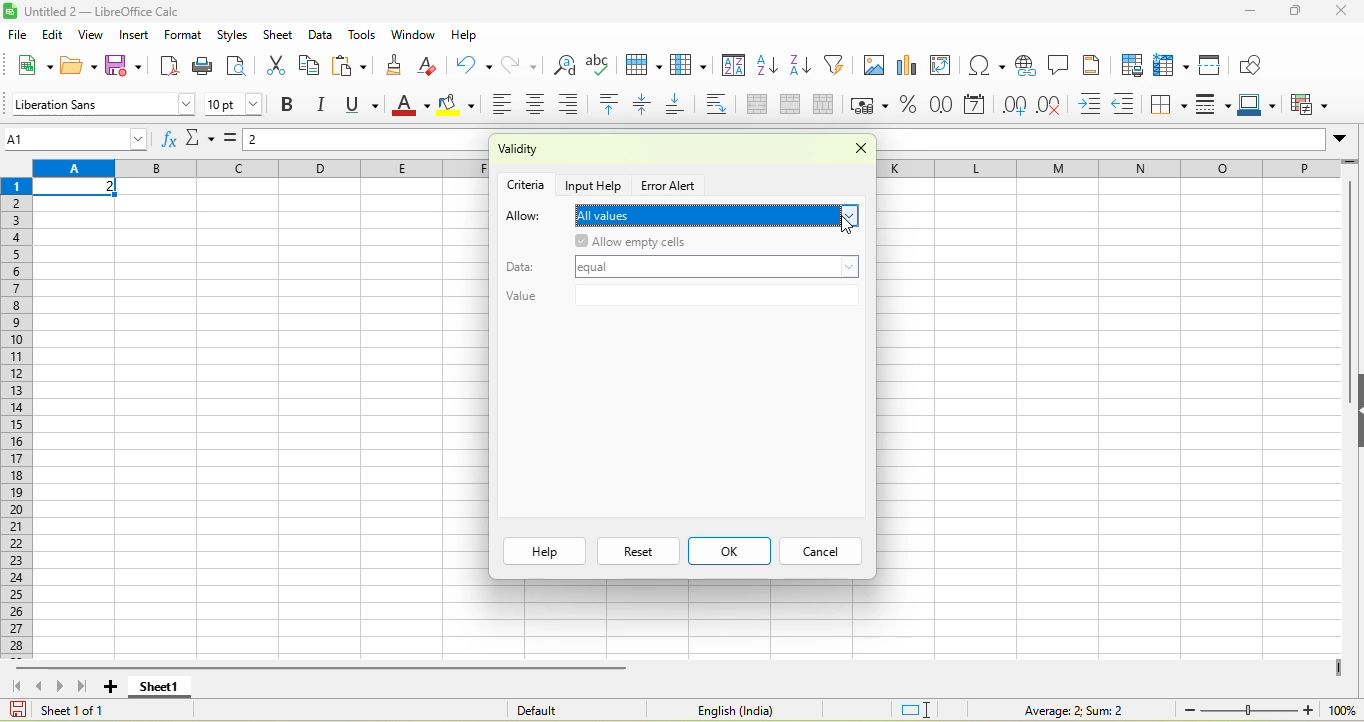 The width and height of the screenshot is (1364, 722). I want to click on new, so click(33, 64).